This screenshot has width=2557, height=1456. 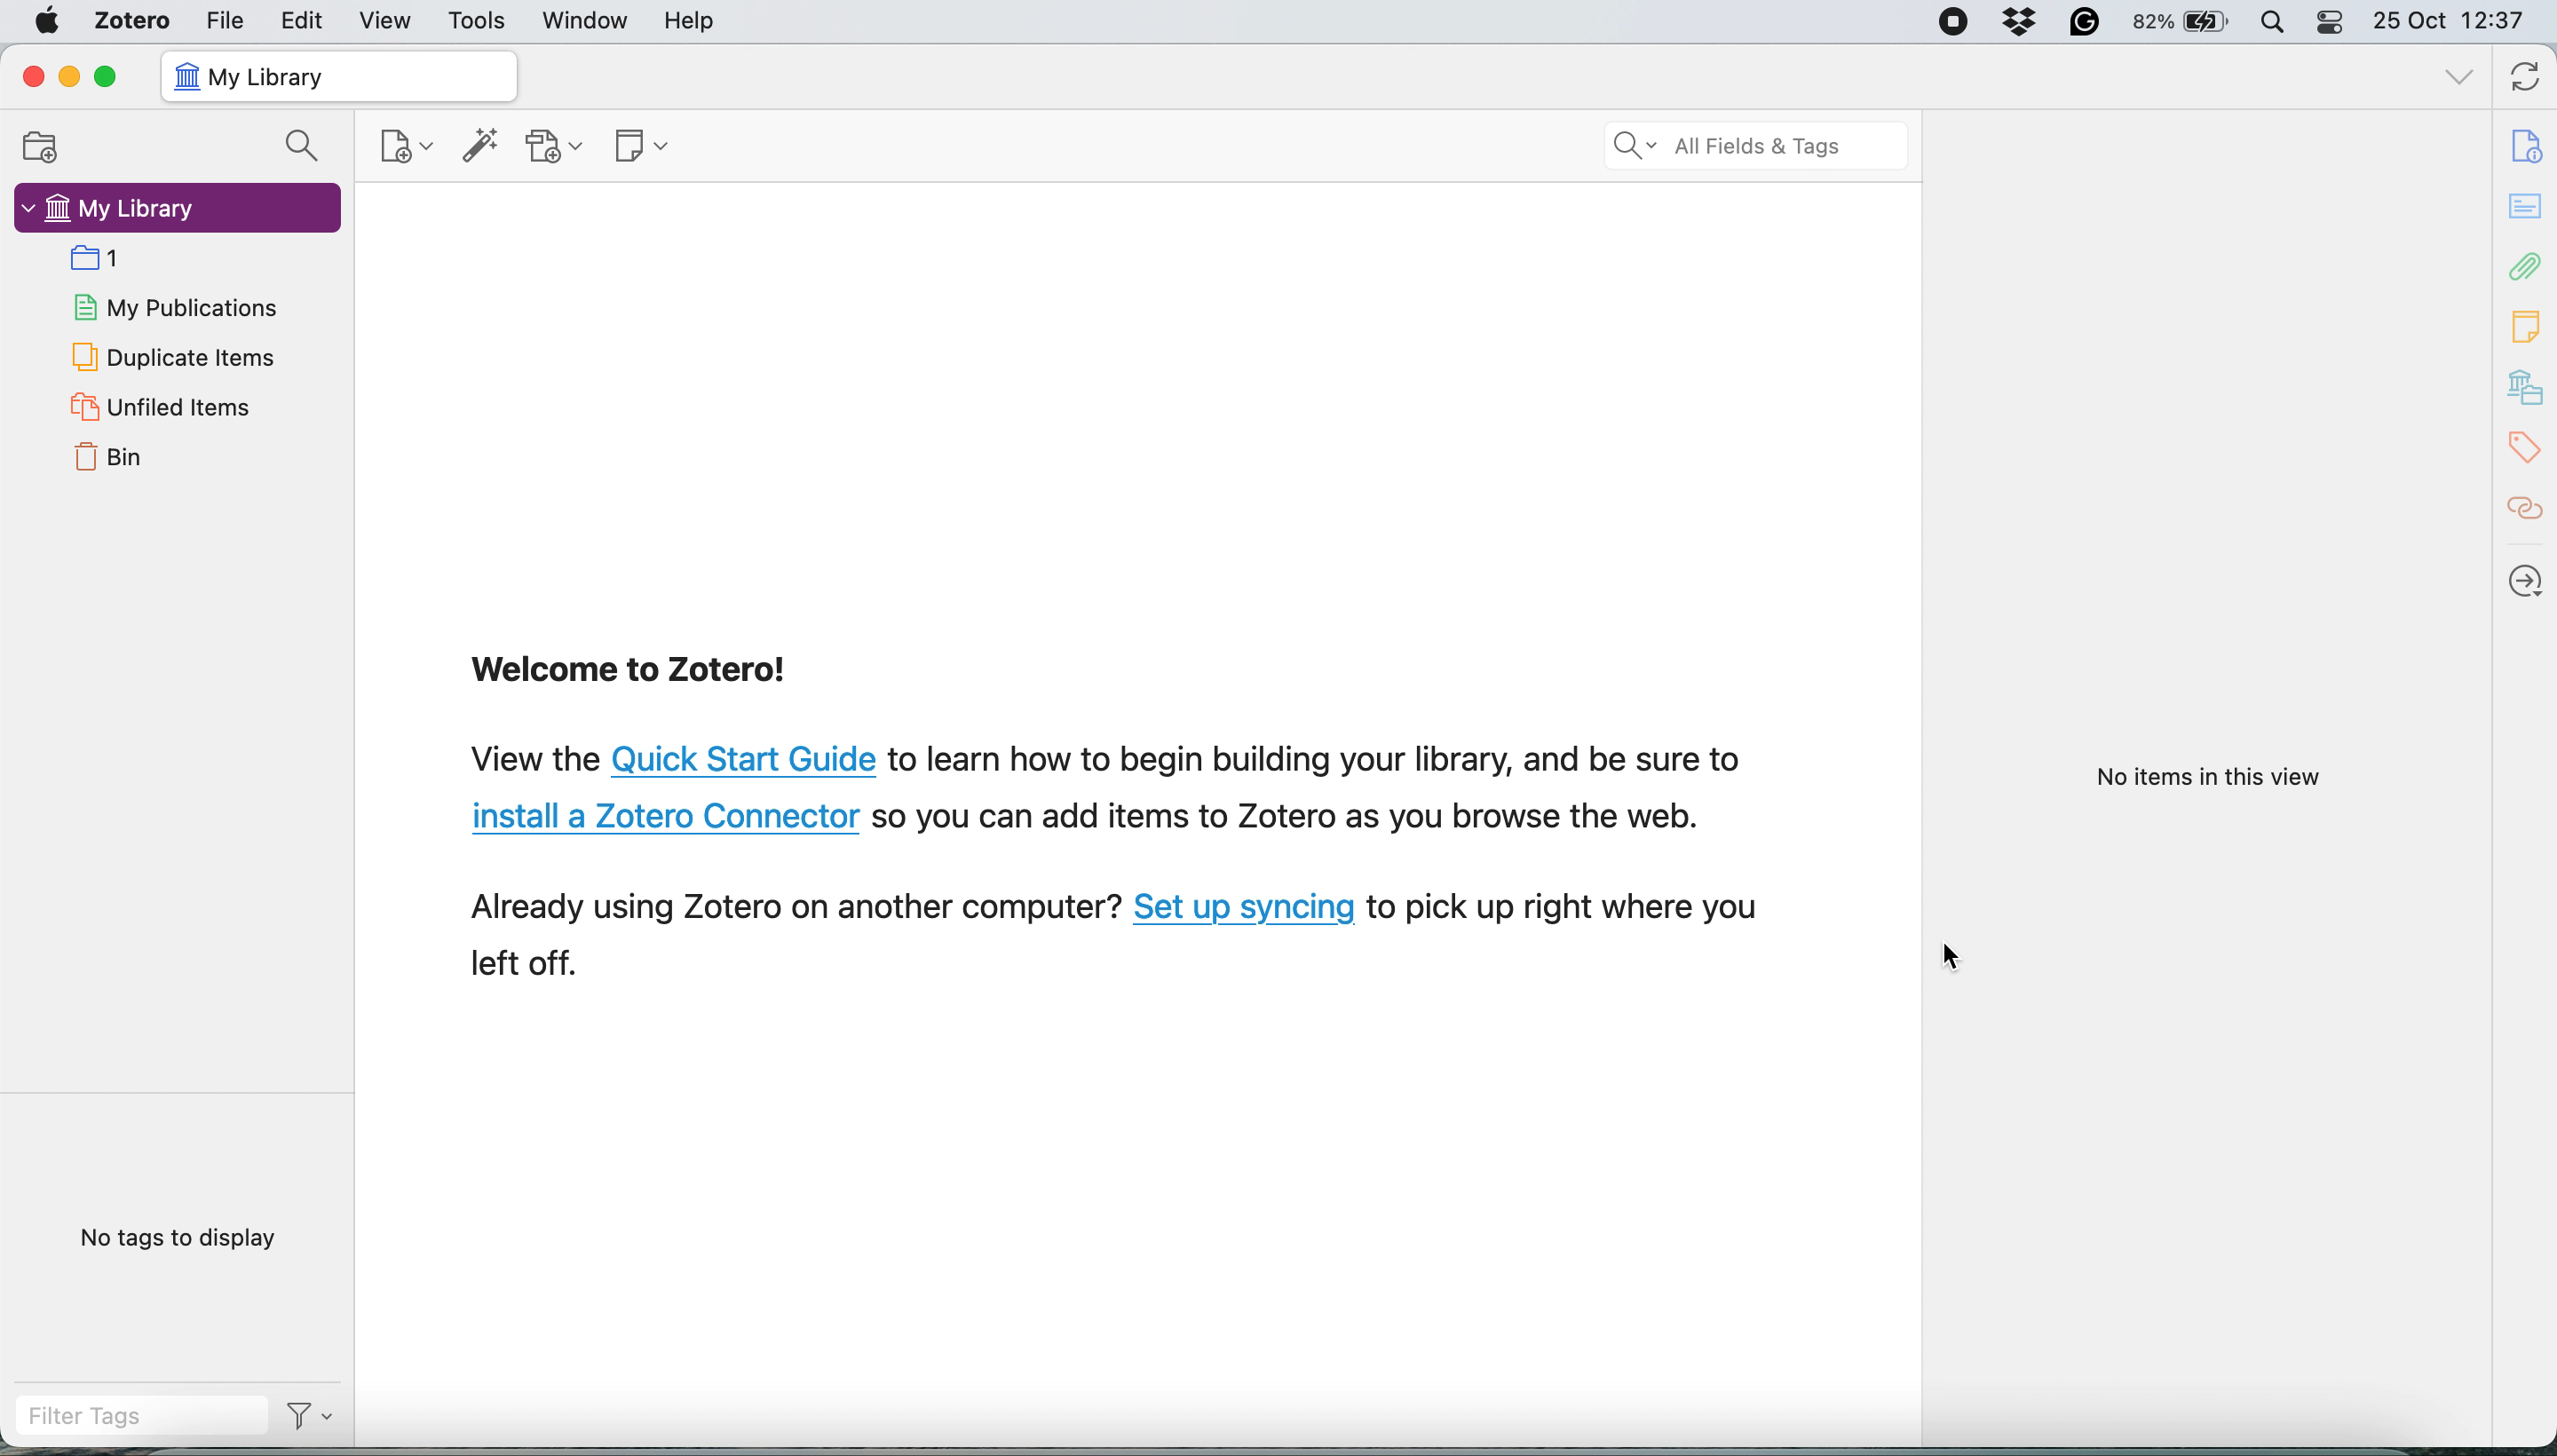 I want to click on edit, so click(x=304, y=20).